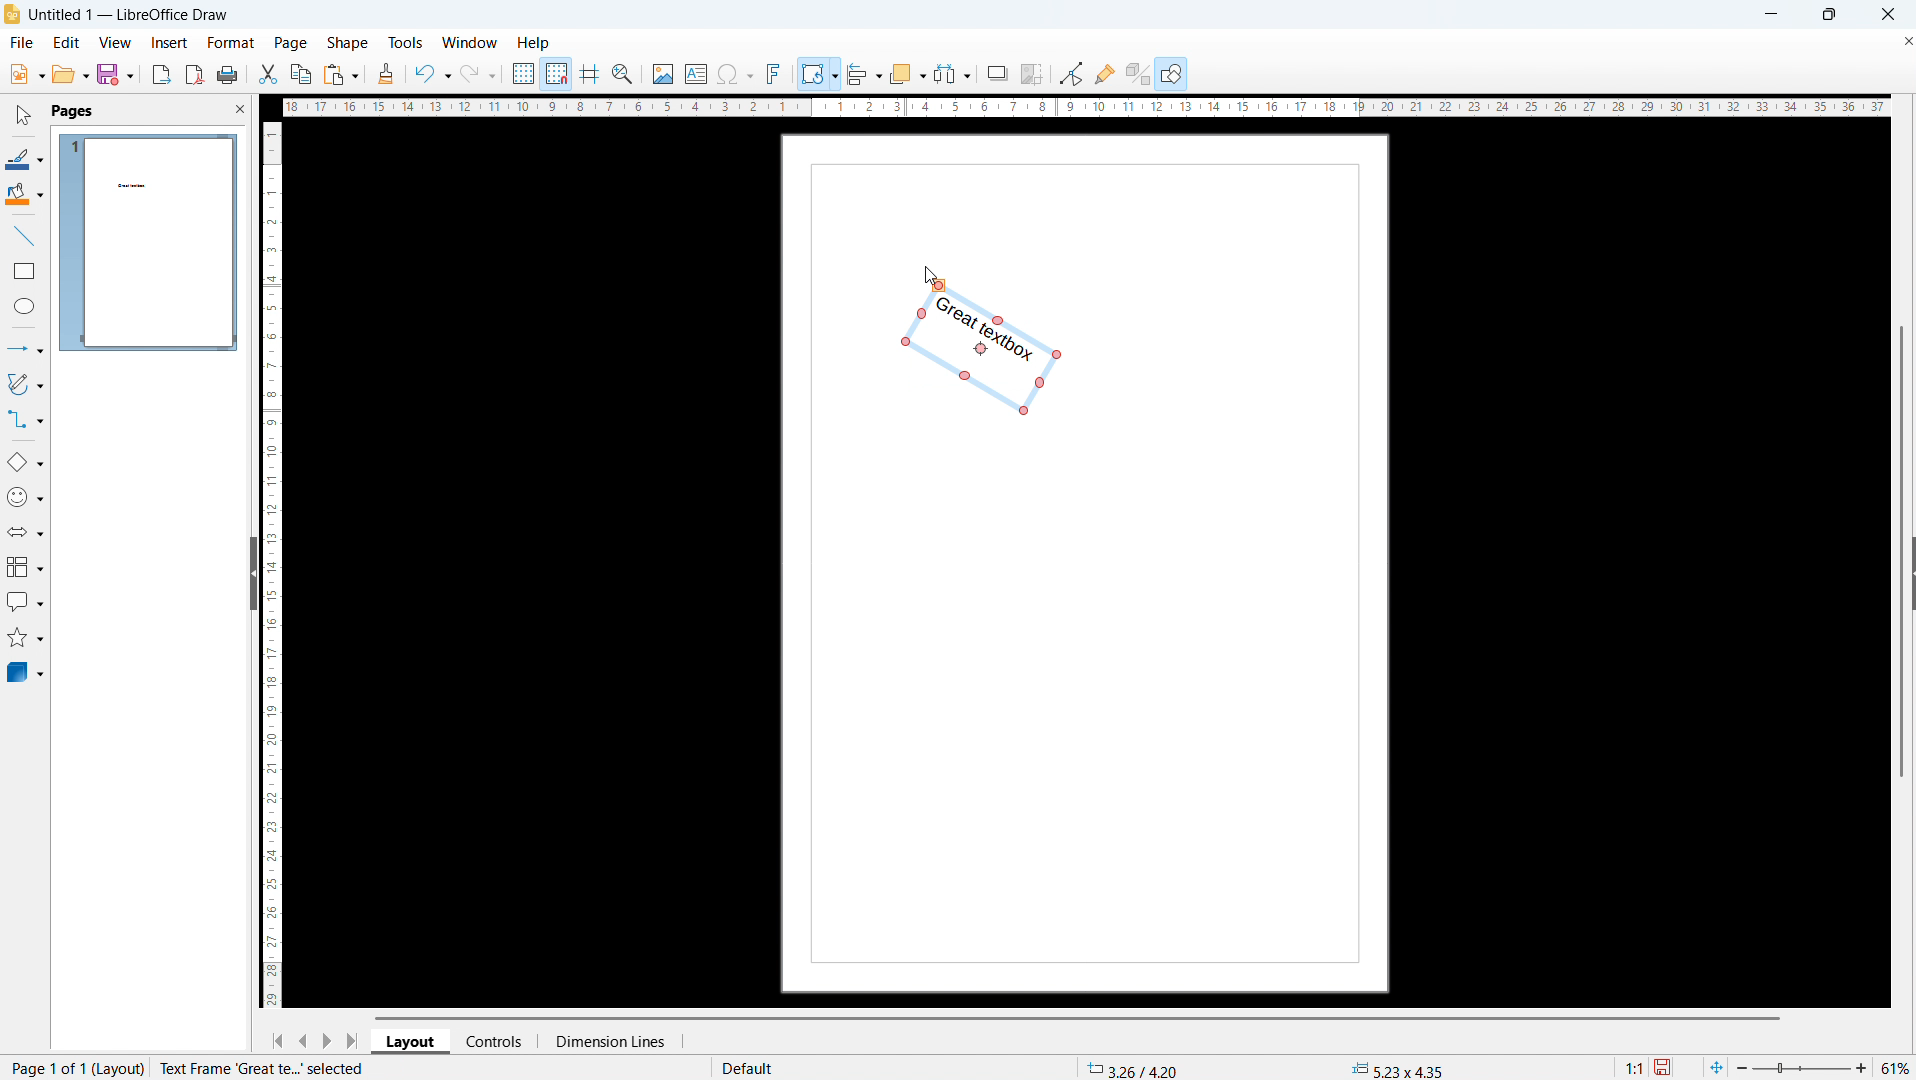  Describe the element at coordinates (1077, 1017) in the screenshot. I see `horizontal scroll bar ` at that location.